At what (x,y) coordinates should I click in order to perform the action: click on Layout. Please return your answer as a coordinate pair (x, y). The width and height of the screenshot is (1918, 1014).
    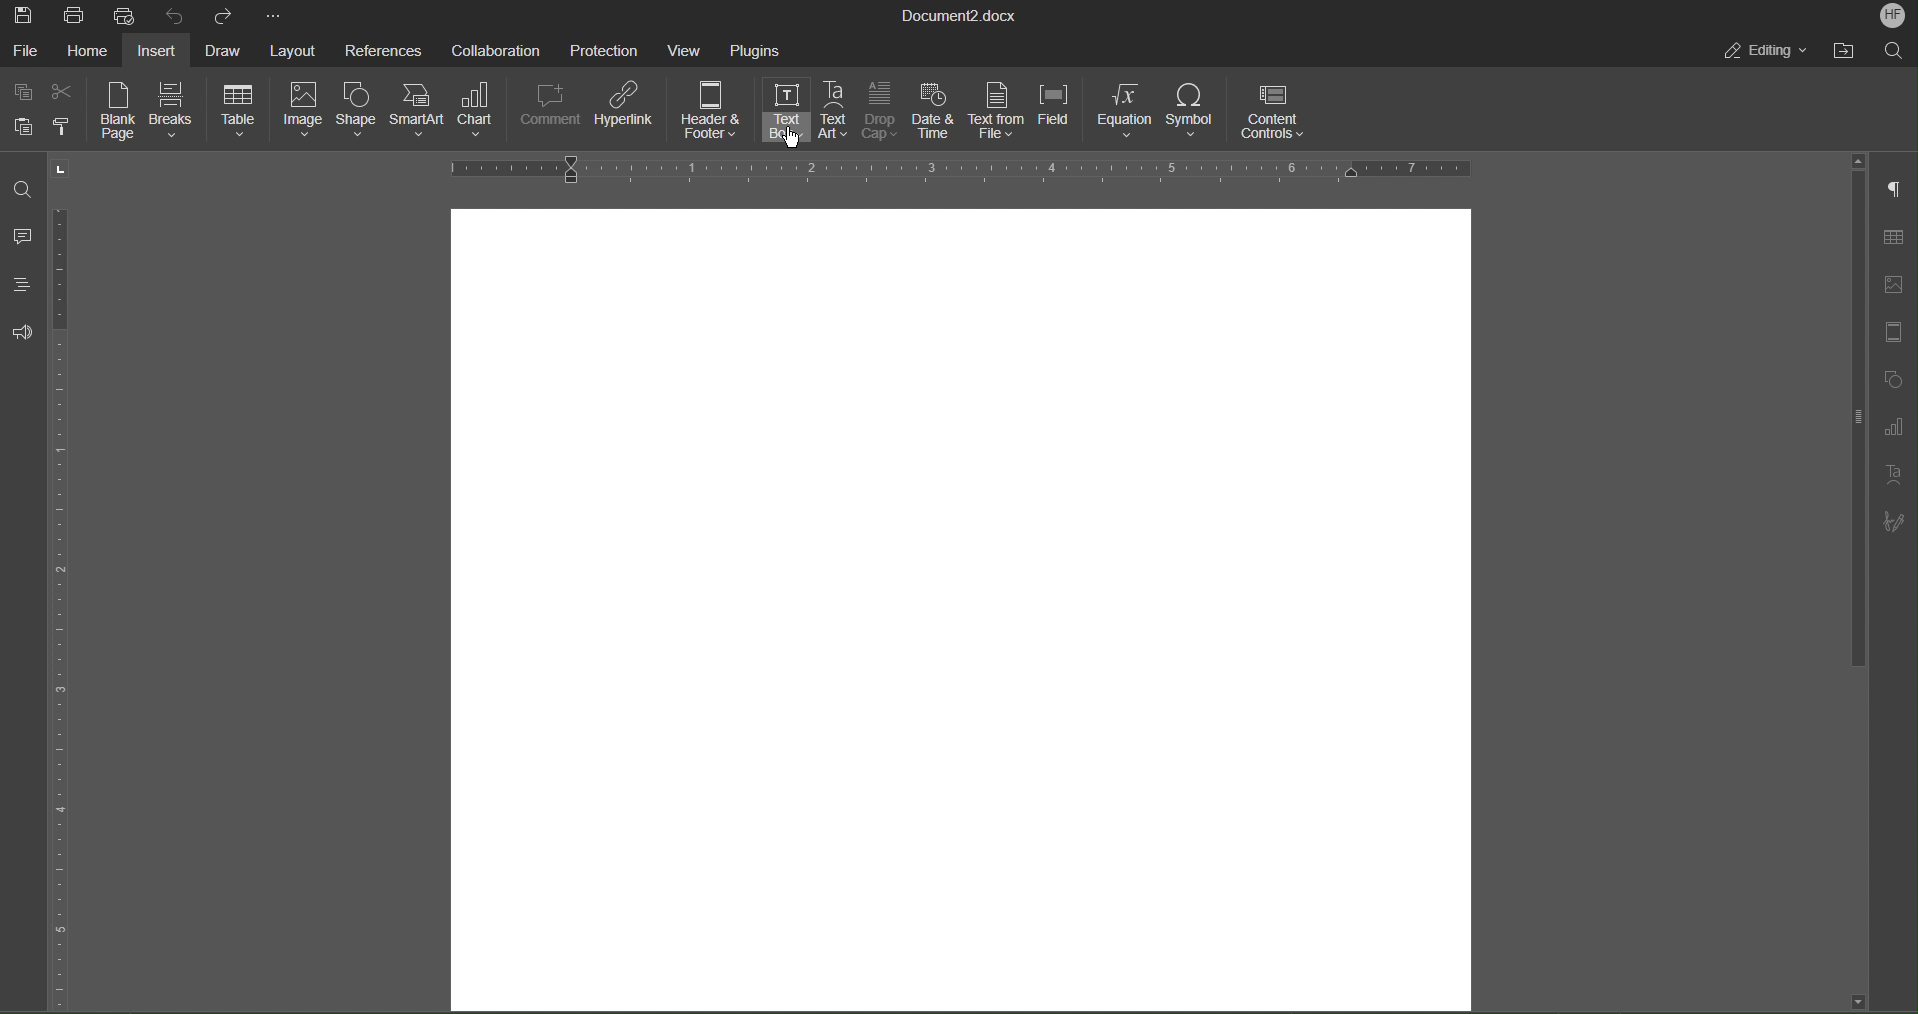
    Looking at the image, I should click on (290, 50).